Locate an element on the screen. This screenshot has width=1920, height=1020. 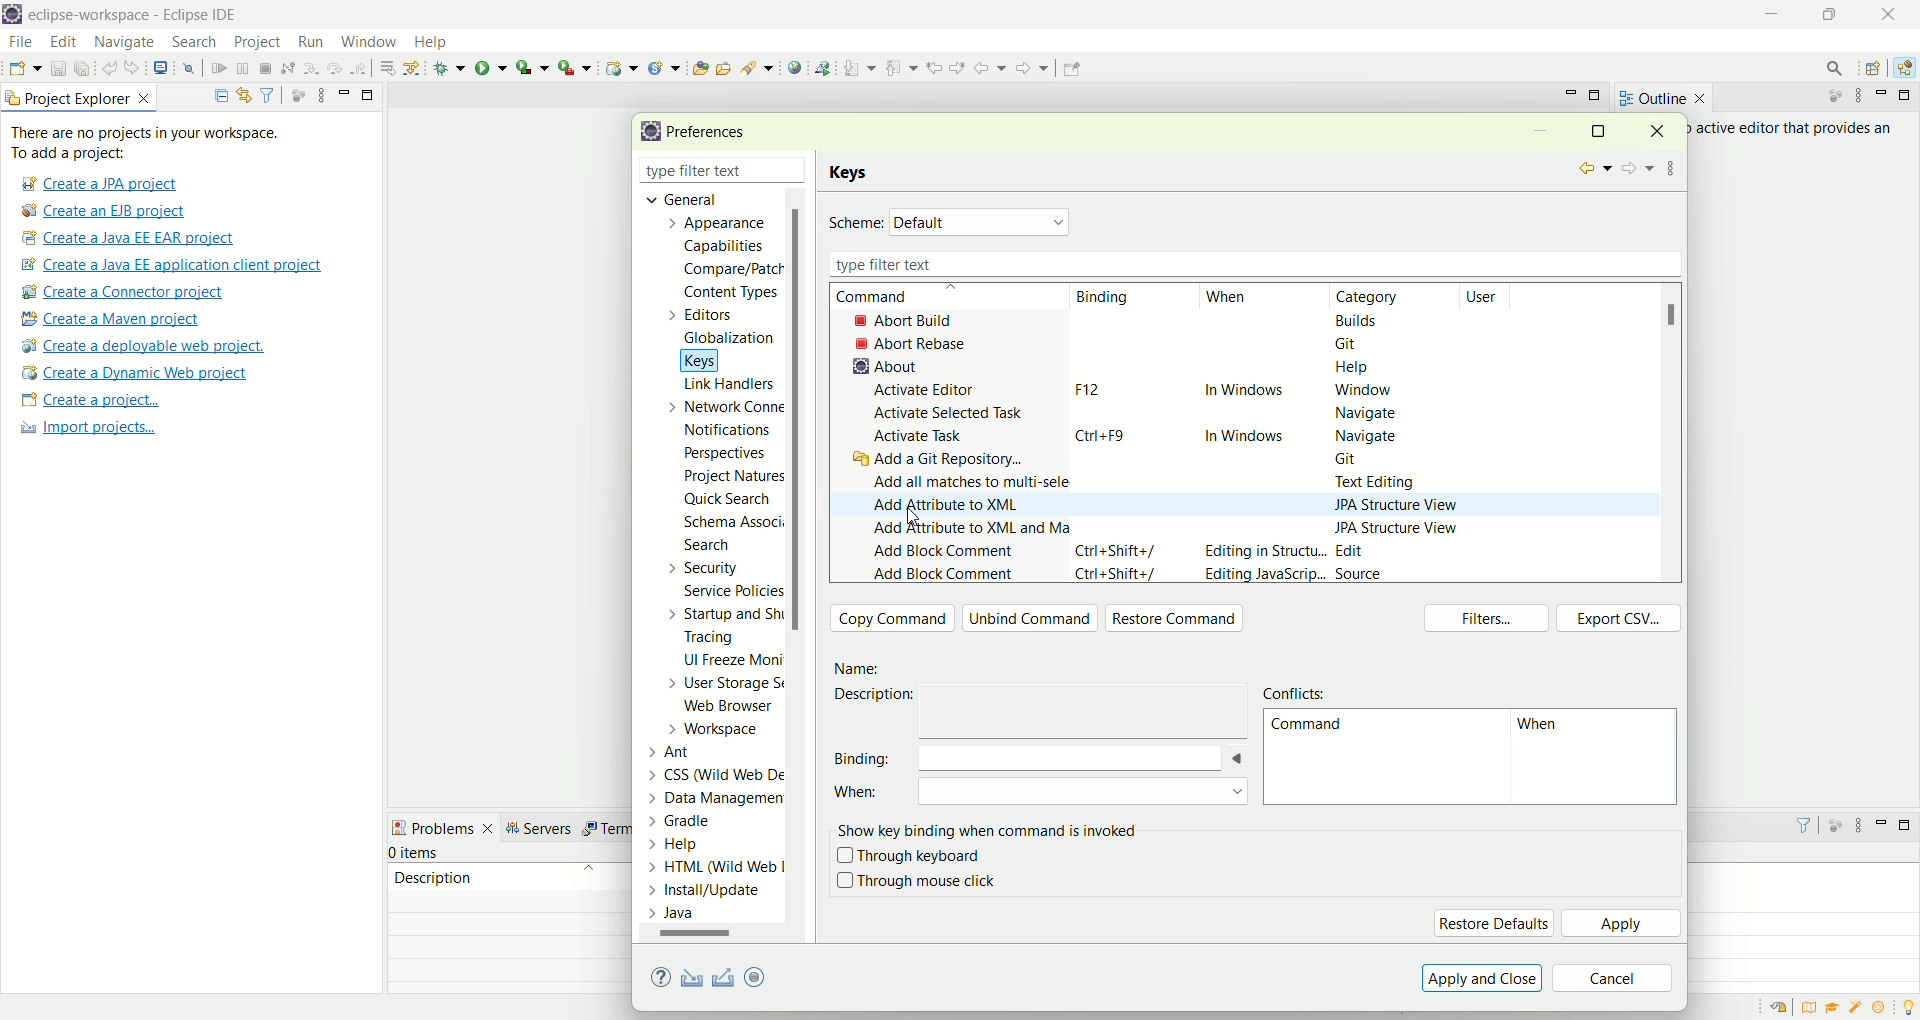
add attribute to XML is located at coordinates (946, 505).